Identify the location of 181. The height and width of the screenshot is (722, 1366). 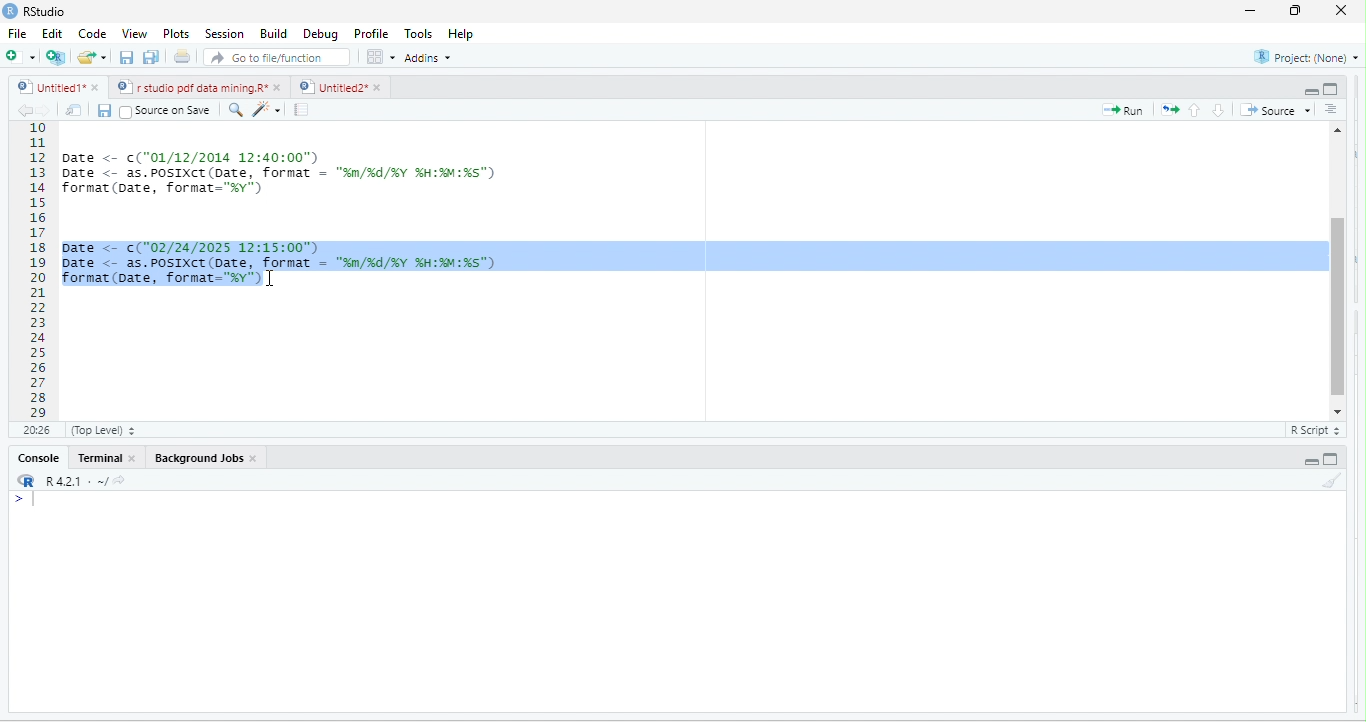
(35, 431).